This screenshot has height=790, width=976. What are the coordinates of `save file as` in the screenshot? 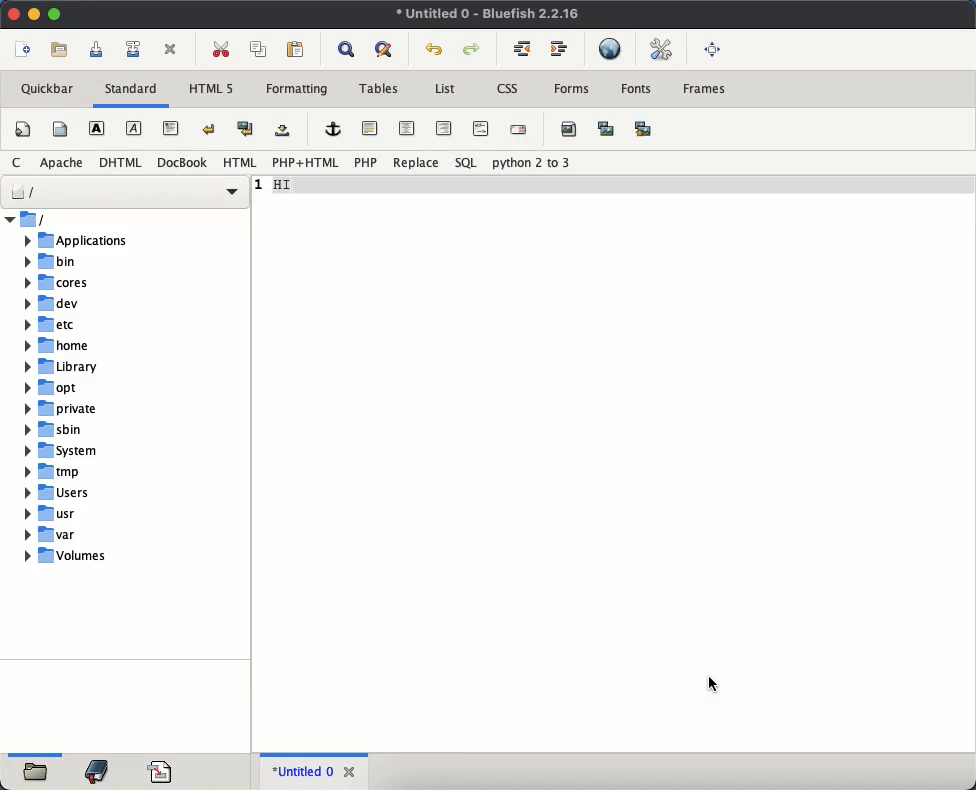 It's located at (134, 50).